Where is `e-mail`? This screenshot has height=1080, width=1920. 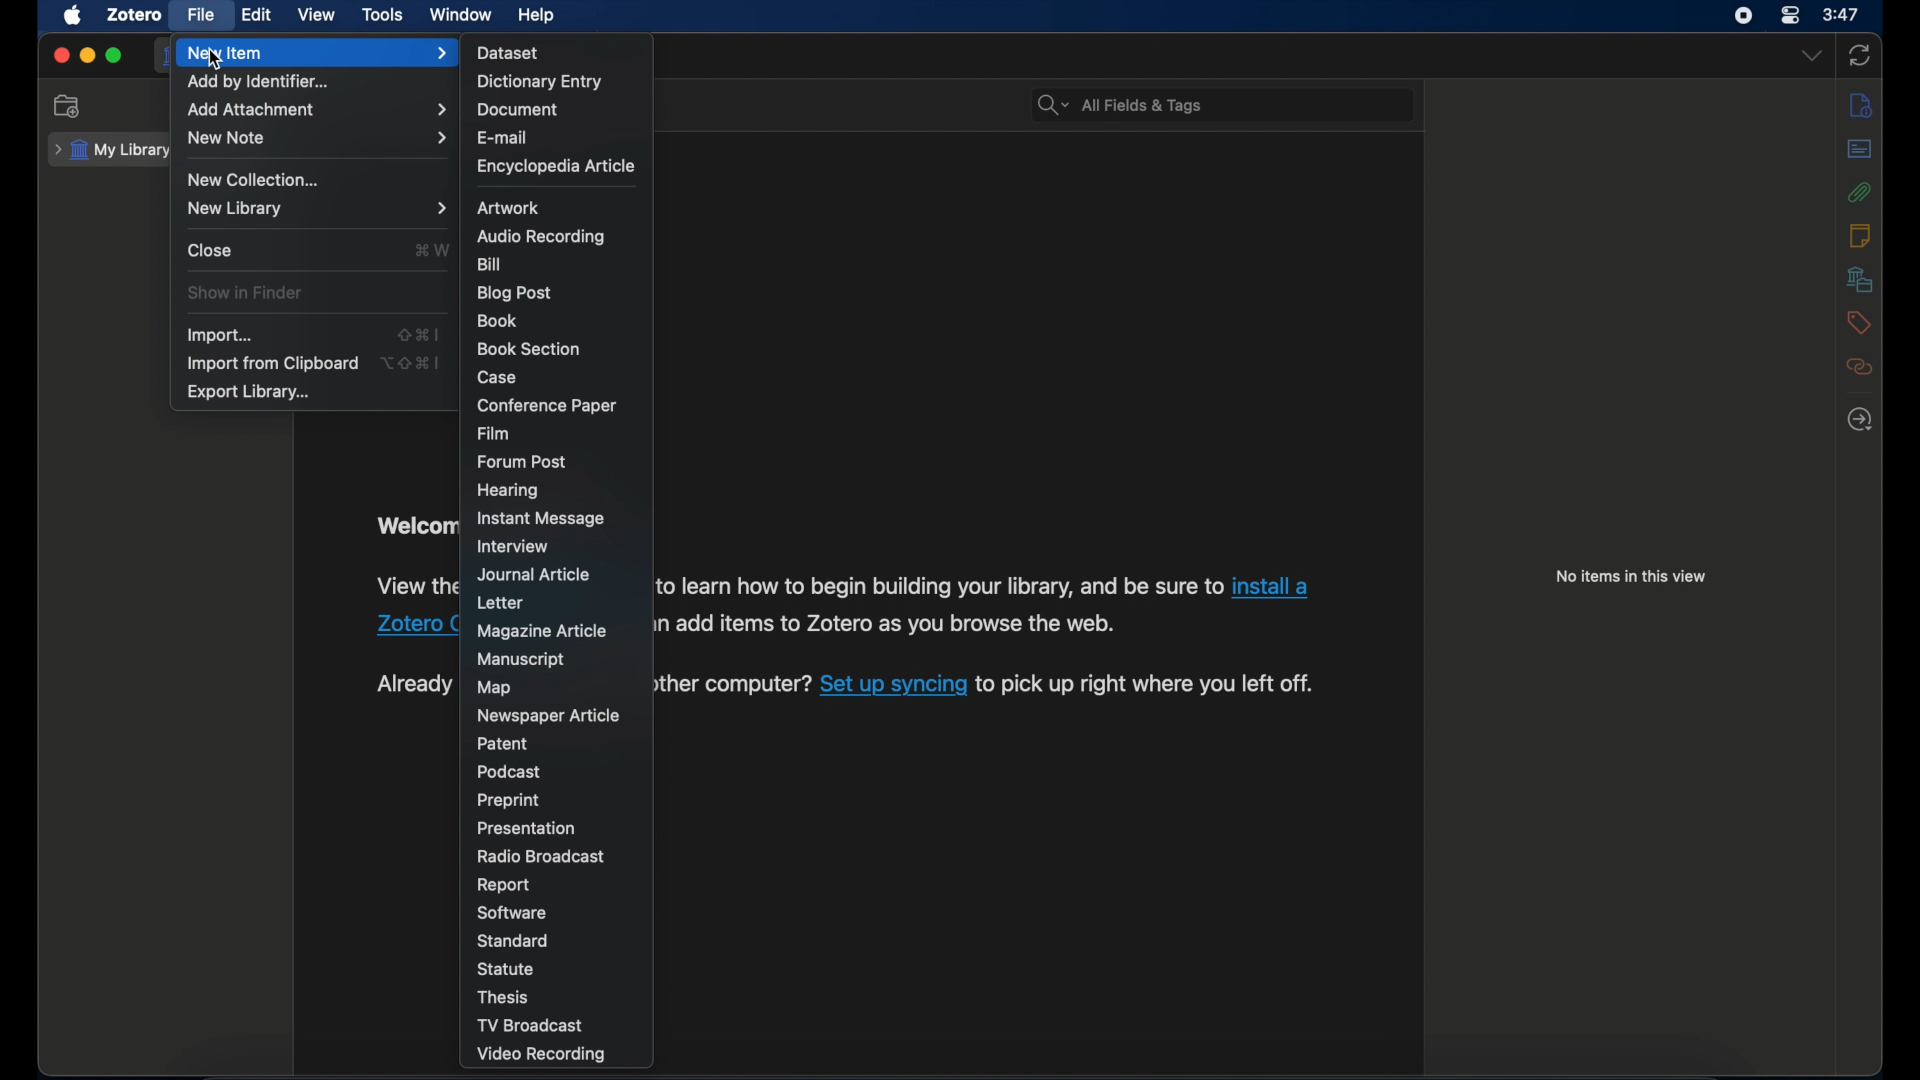 e-mail is located at coordinates (503, 138).